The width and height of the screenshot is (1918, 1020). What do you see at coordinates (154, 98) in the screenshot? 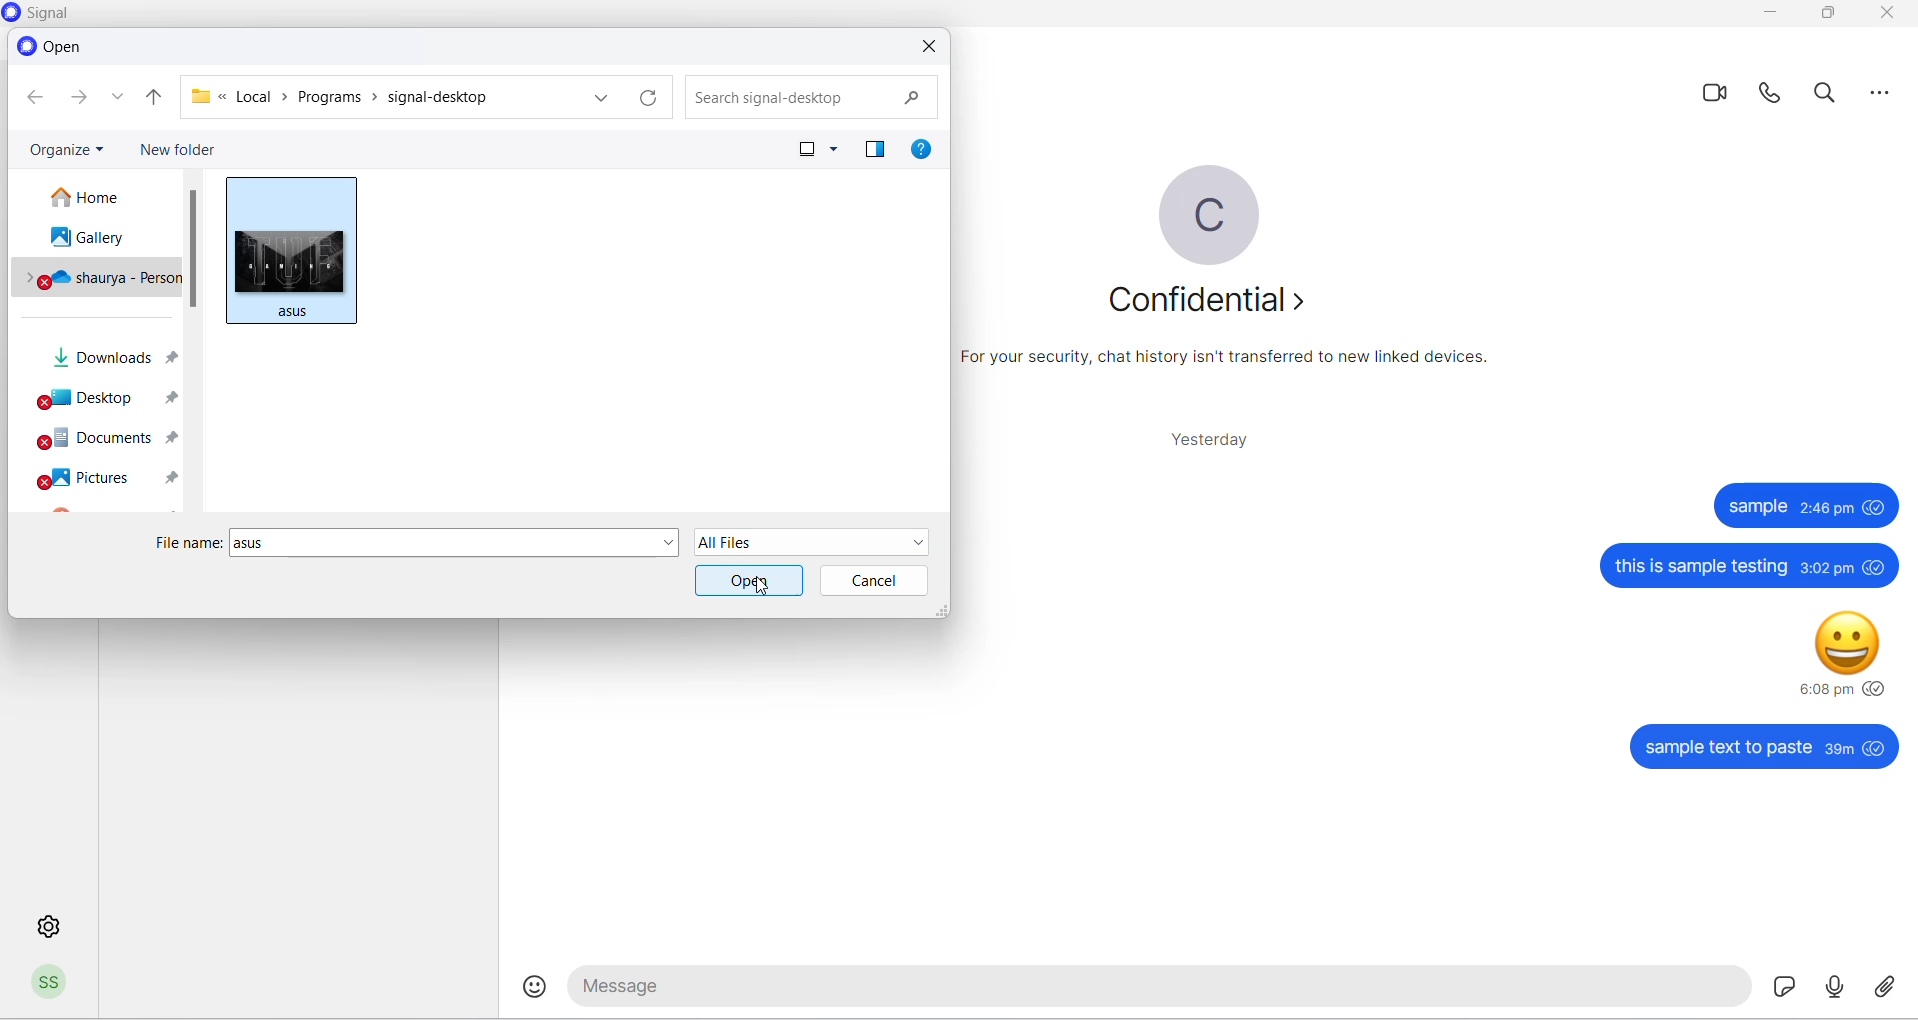
I see `up to parent folder` at bounding box center [154, 98].